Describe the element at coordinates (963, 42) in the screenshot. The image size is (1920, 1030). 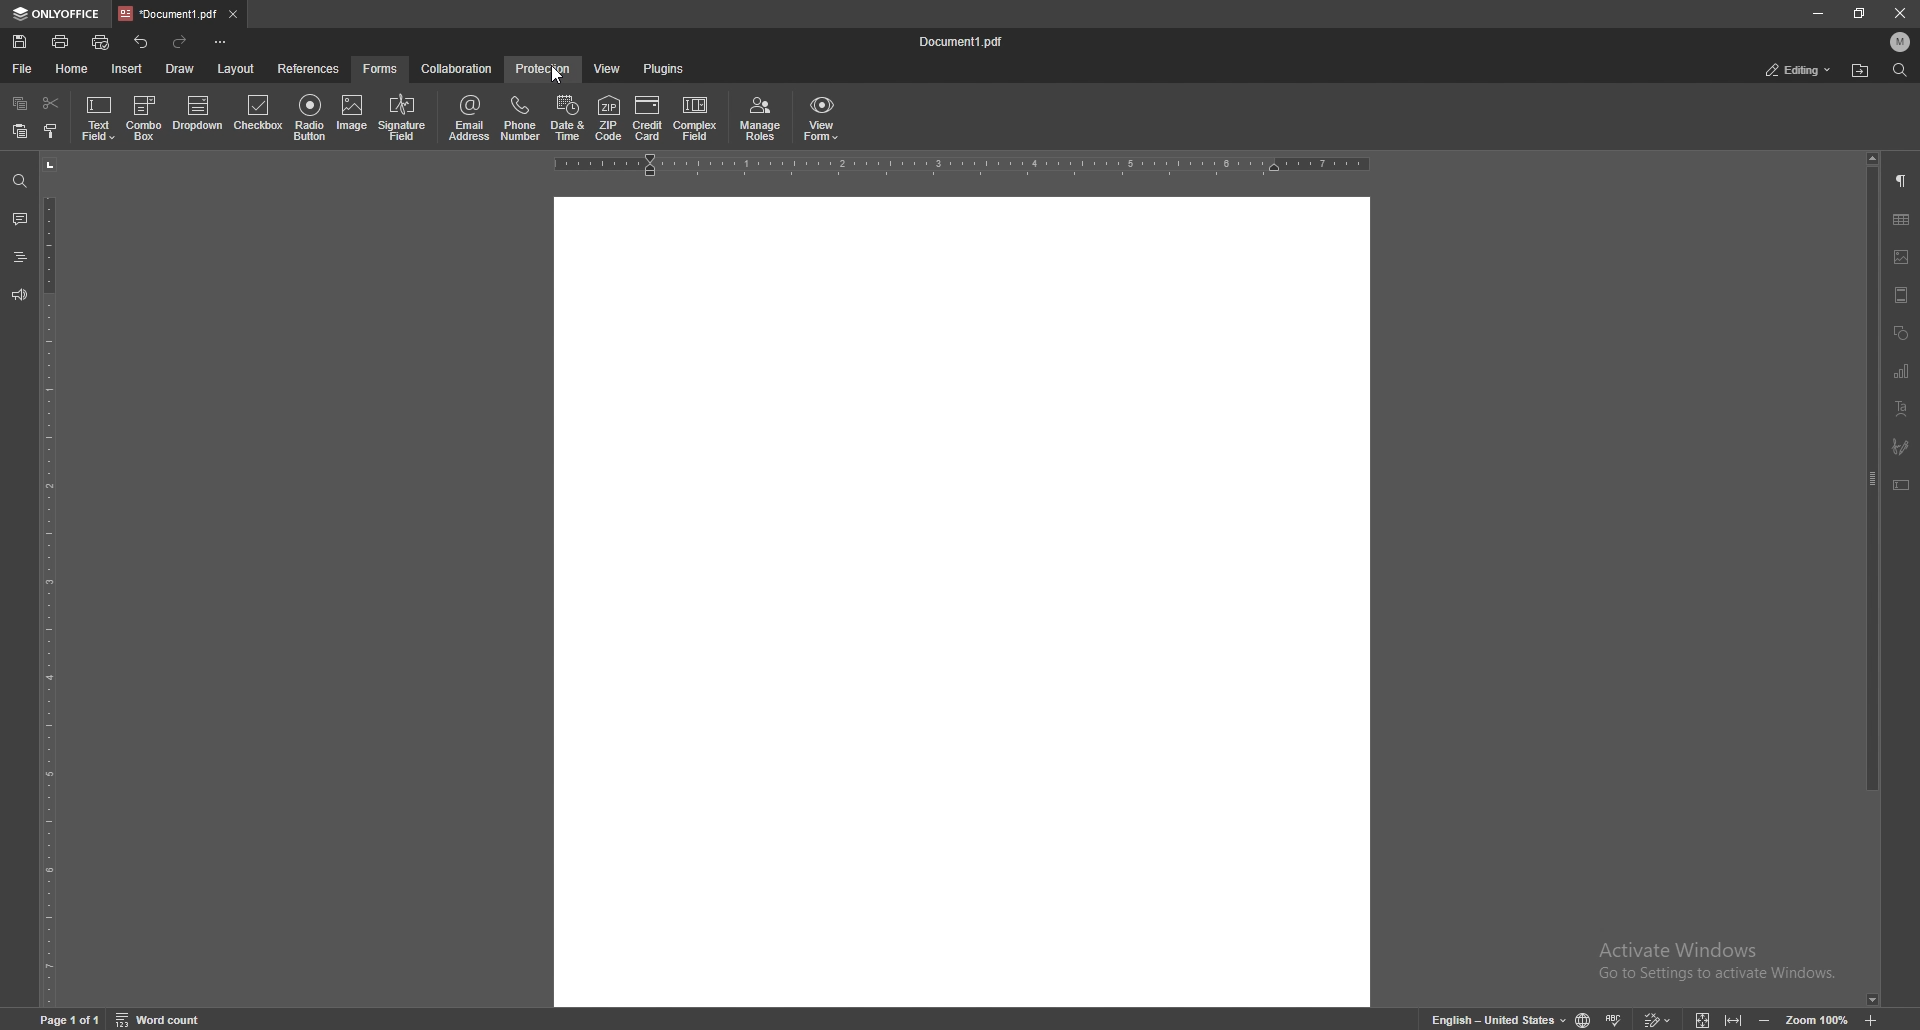
I see `file name` at that location.